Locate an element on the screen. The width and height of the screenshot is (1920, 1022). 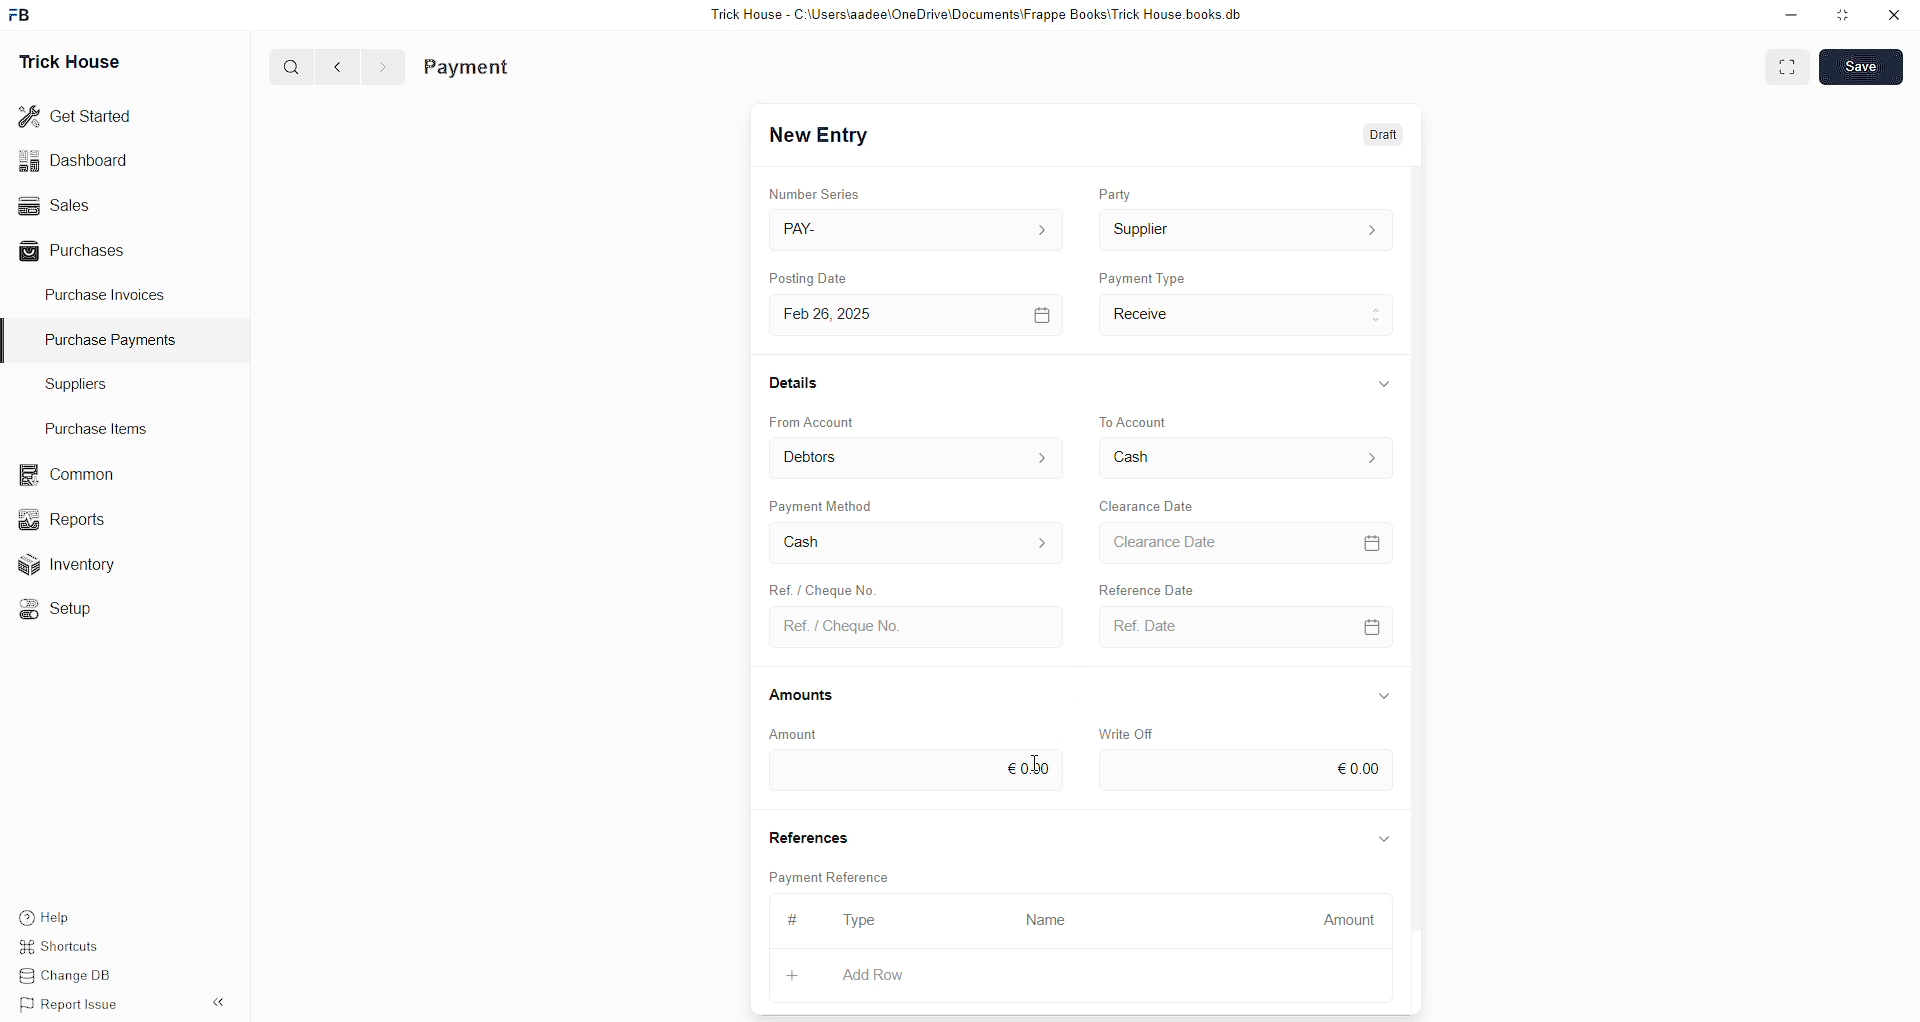
Ref. / Cheque No. is located at coordinates (833, 590).